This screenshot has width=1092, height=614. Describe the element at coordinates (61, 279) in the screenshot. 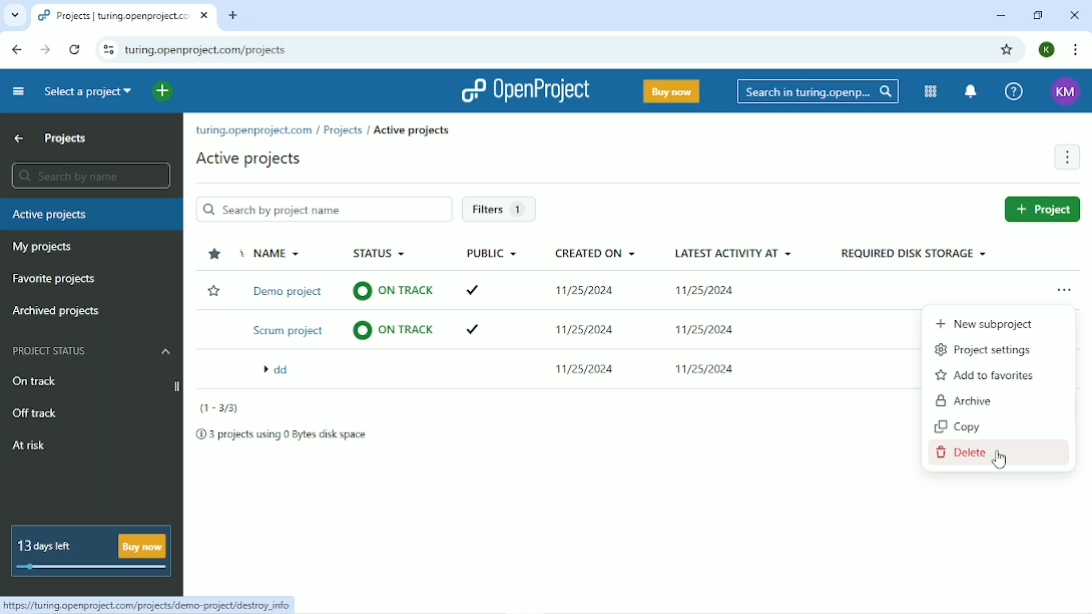

I see `Favorite projects` at that location.